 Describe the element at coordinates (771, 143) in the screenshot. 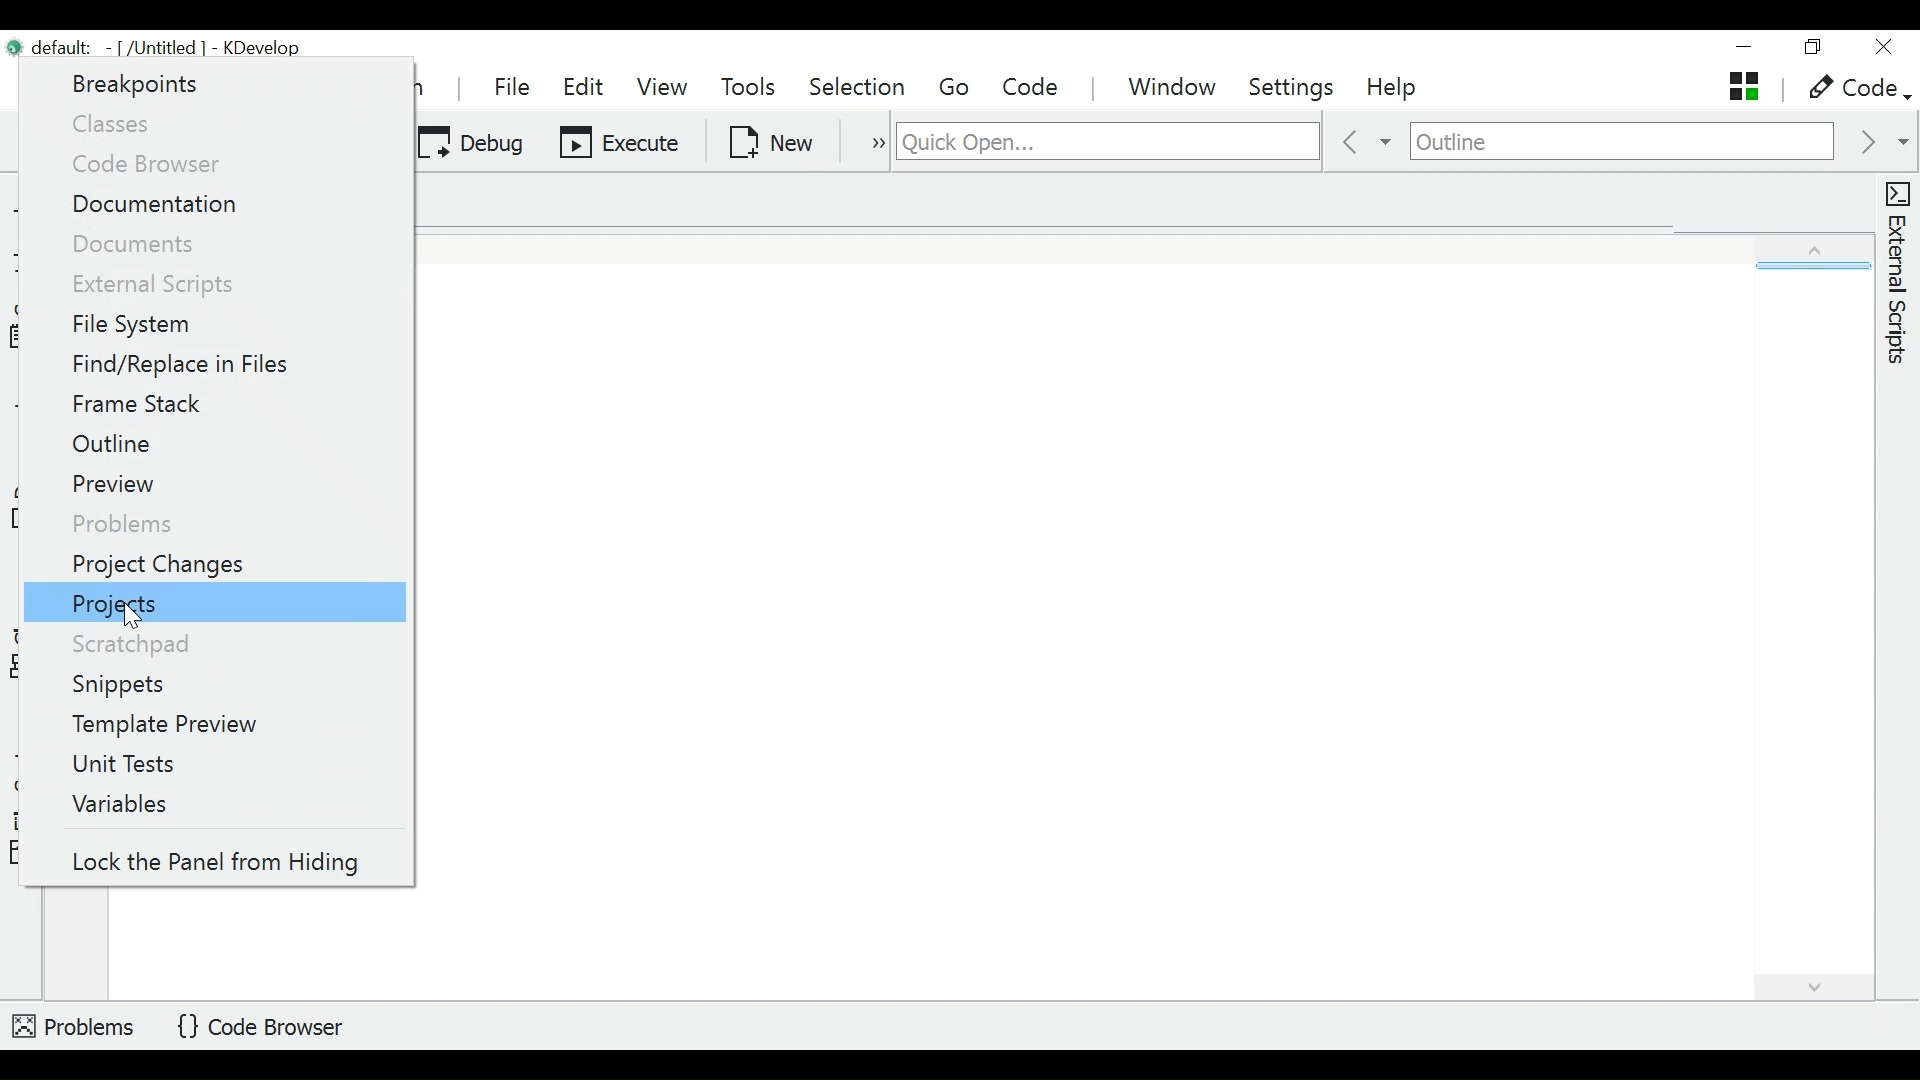

I see `New` at that location.